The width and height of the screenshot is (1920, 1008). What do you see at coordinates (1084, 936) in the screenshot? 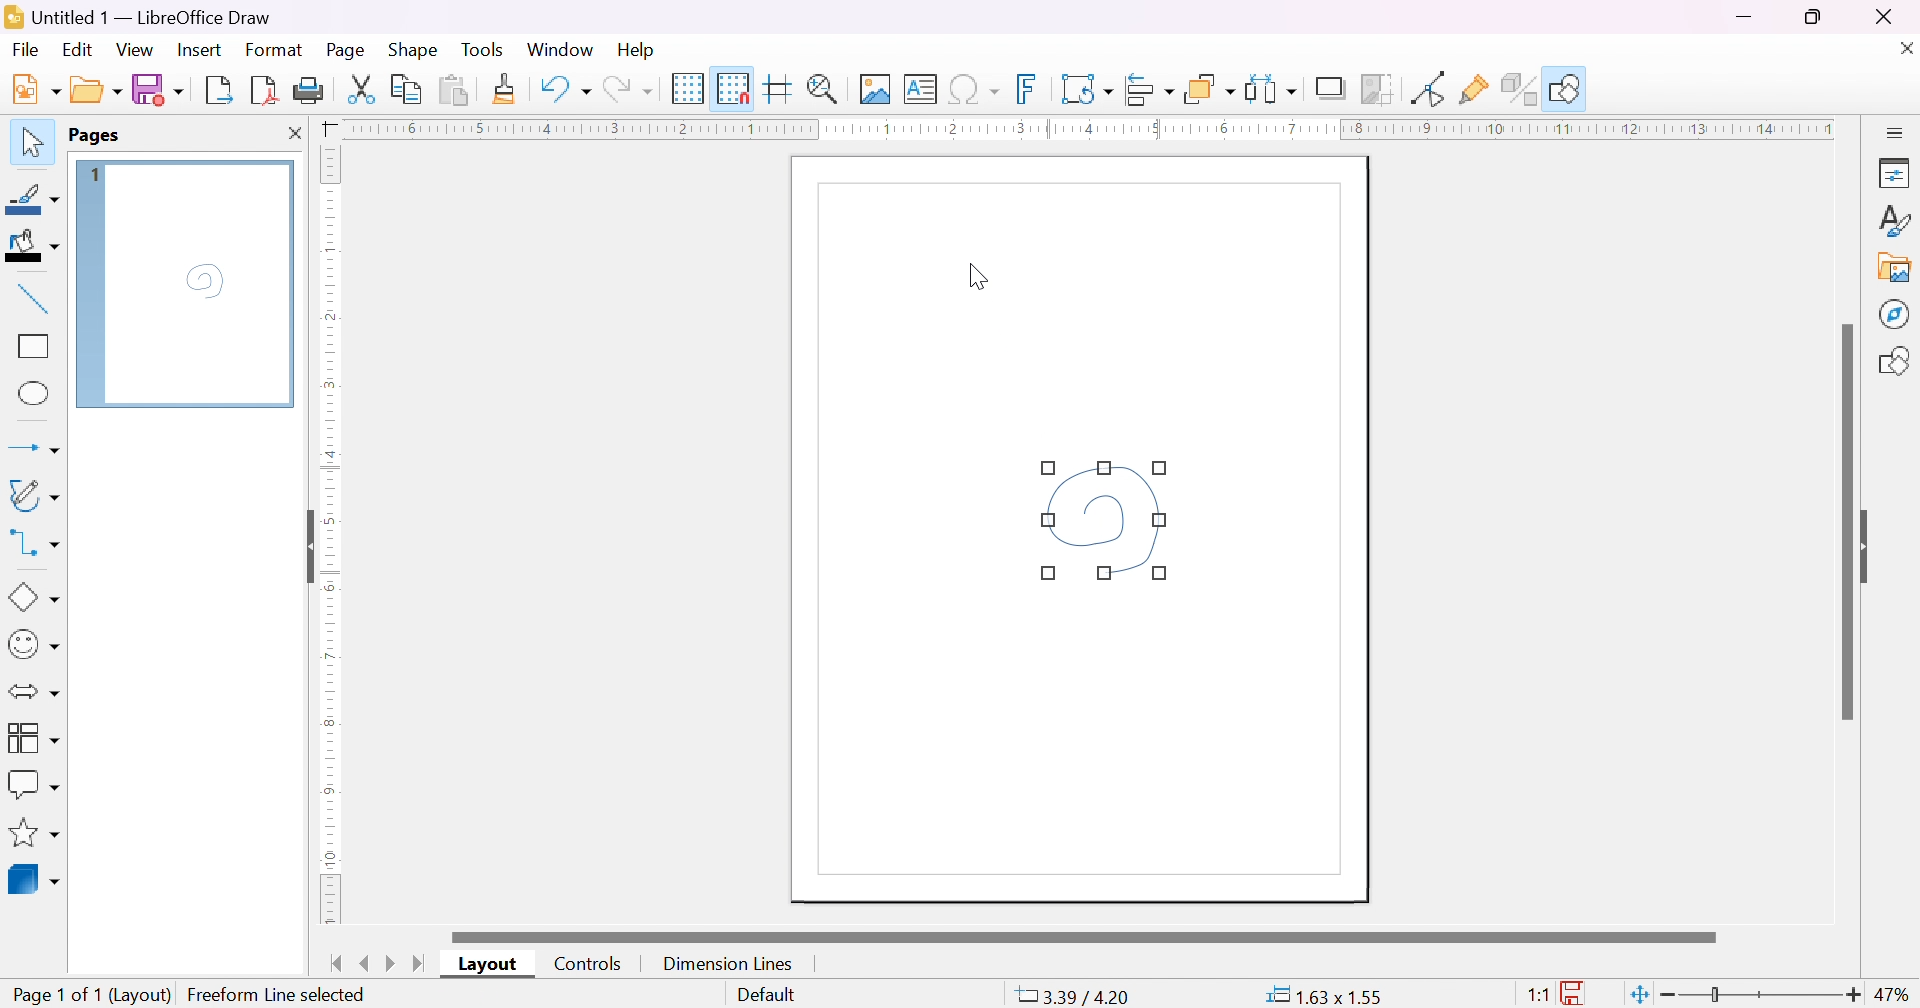
I see `scroll bar` at bounding box center [1084, 936].